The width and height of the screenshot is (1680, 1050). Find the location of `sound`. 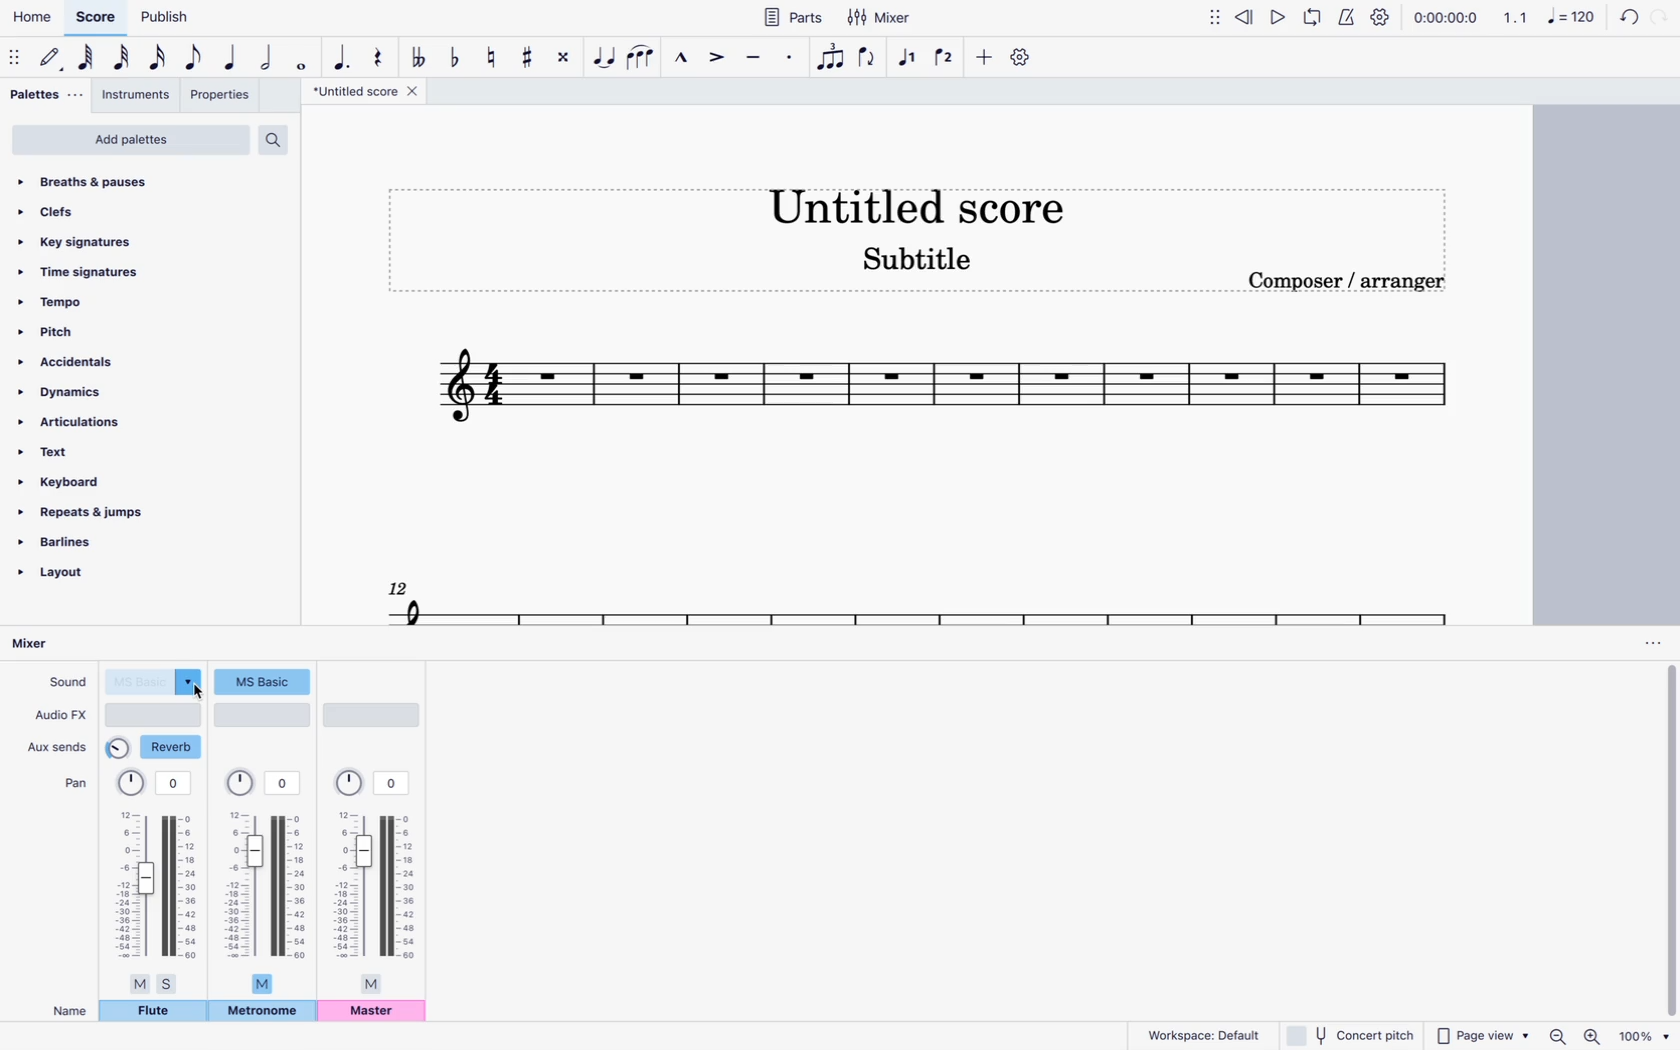

sound is located at coordinates (65, 680).